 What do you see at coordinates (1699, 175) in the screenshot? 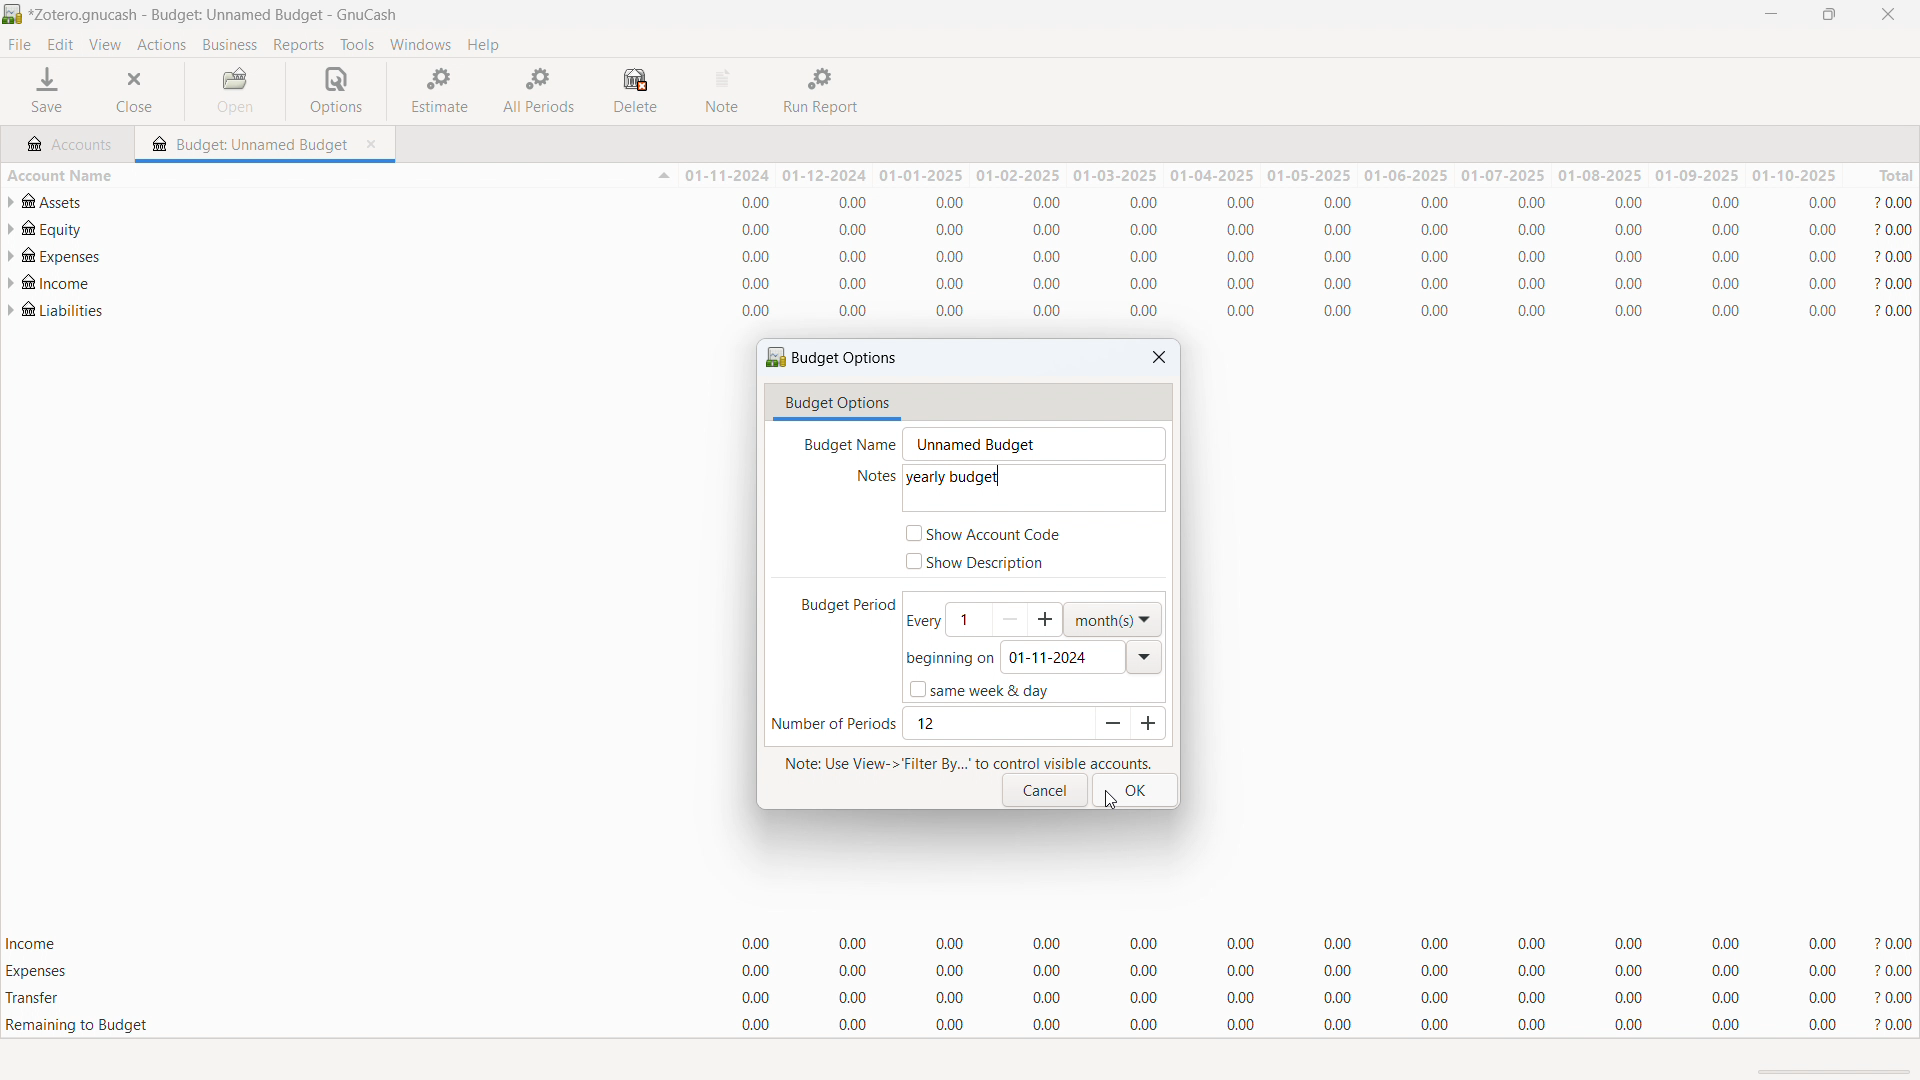
I see `01-09-2025` at bounding box center [1699, 175].